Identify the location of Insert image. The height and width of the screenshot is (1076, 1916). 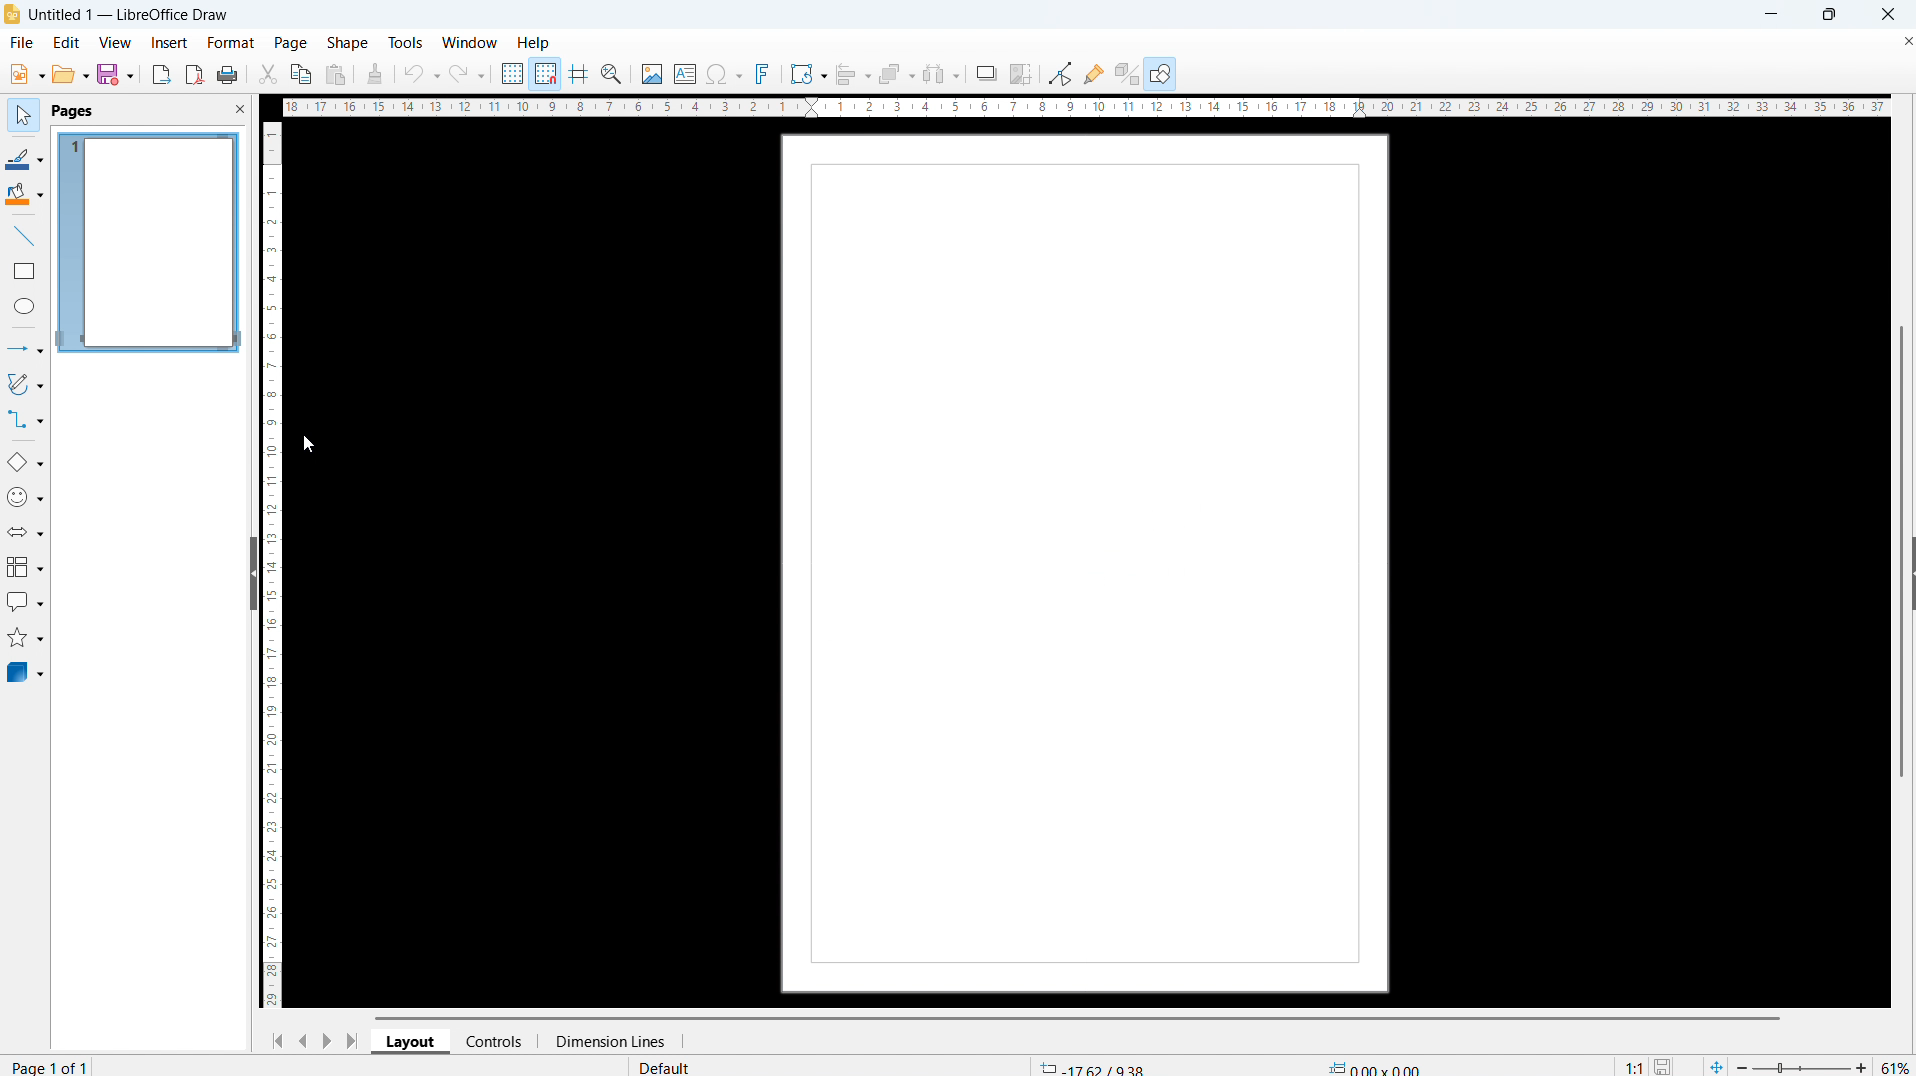
(651, 73).